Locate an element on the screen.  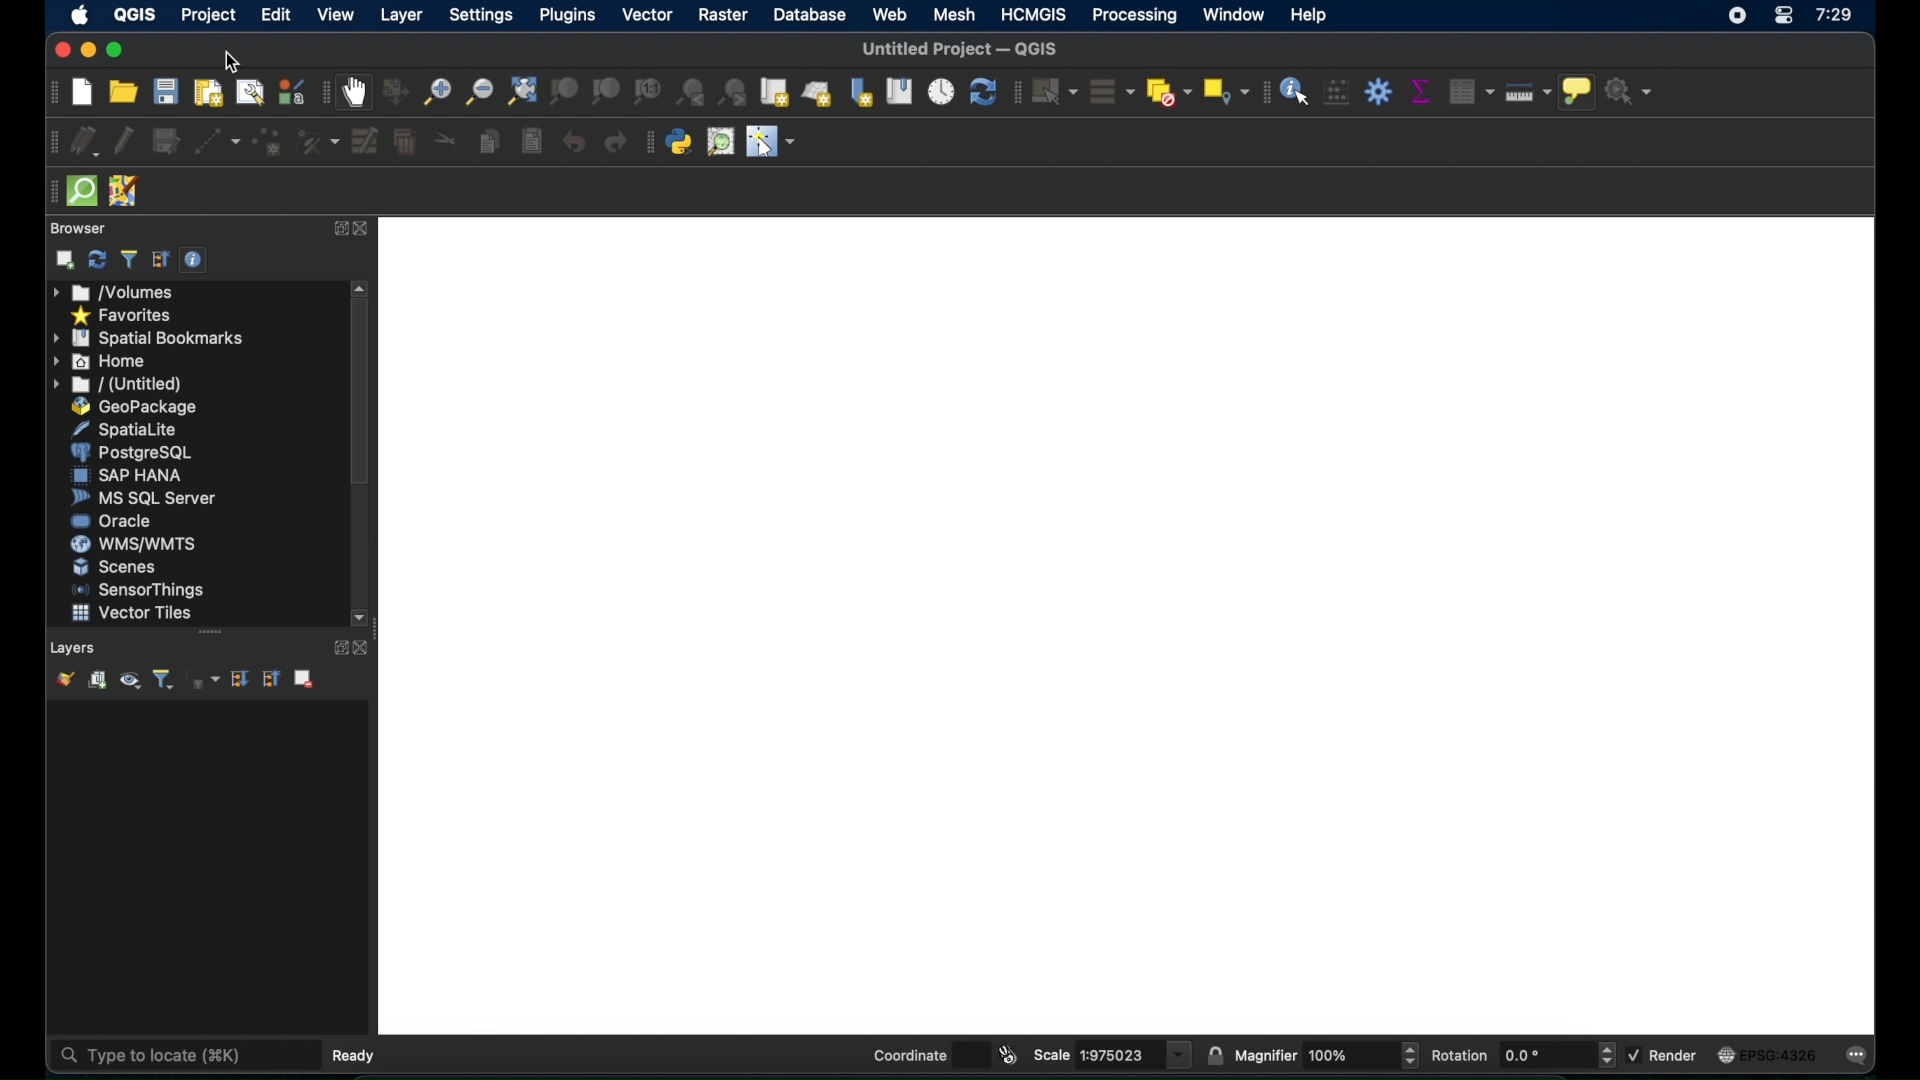
show statistical summary is located at coordinates (1424, 88).